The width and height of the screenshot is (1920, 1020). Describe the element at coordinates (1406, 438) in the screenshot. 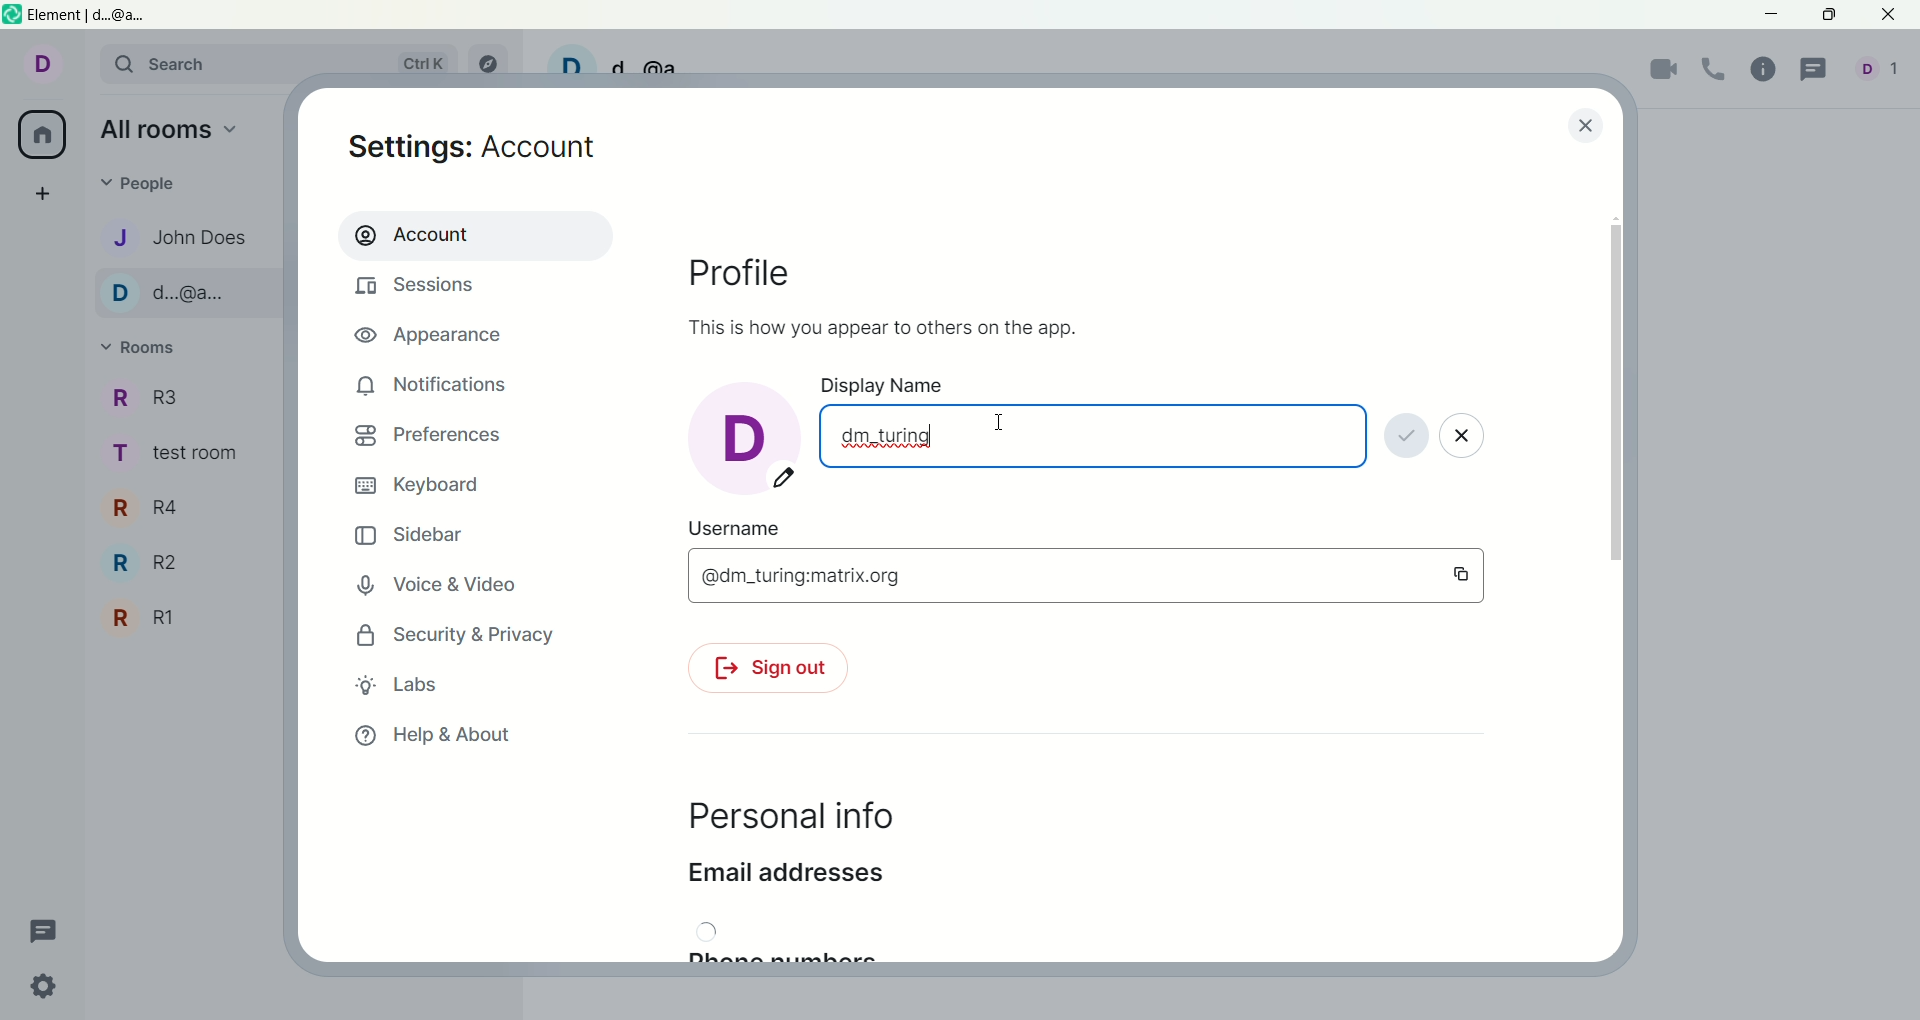

I see `save` at that location.